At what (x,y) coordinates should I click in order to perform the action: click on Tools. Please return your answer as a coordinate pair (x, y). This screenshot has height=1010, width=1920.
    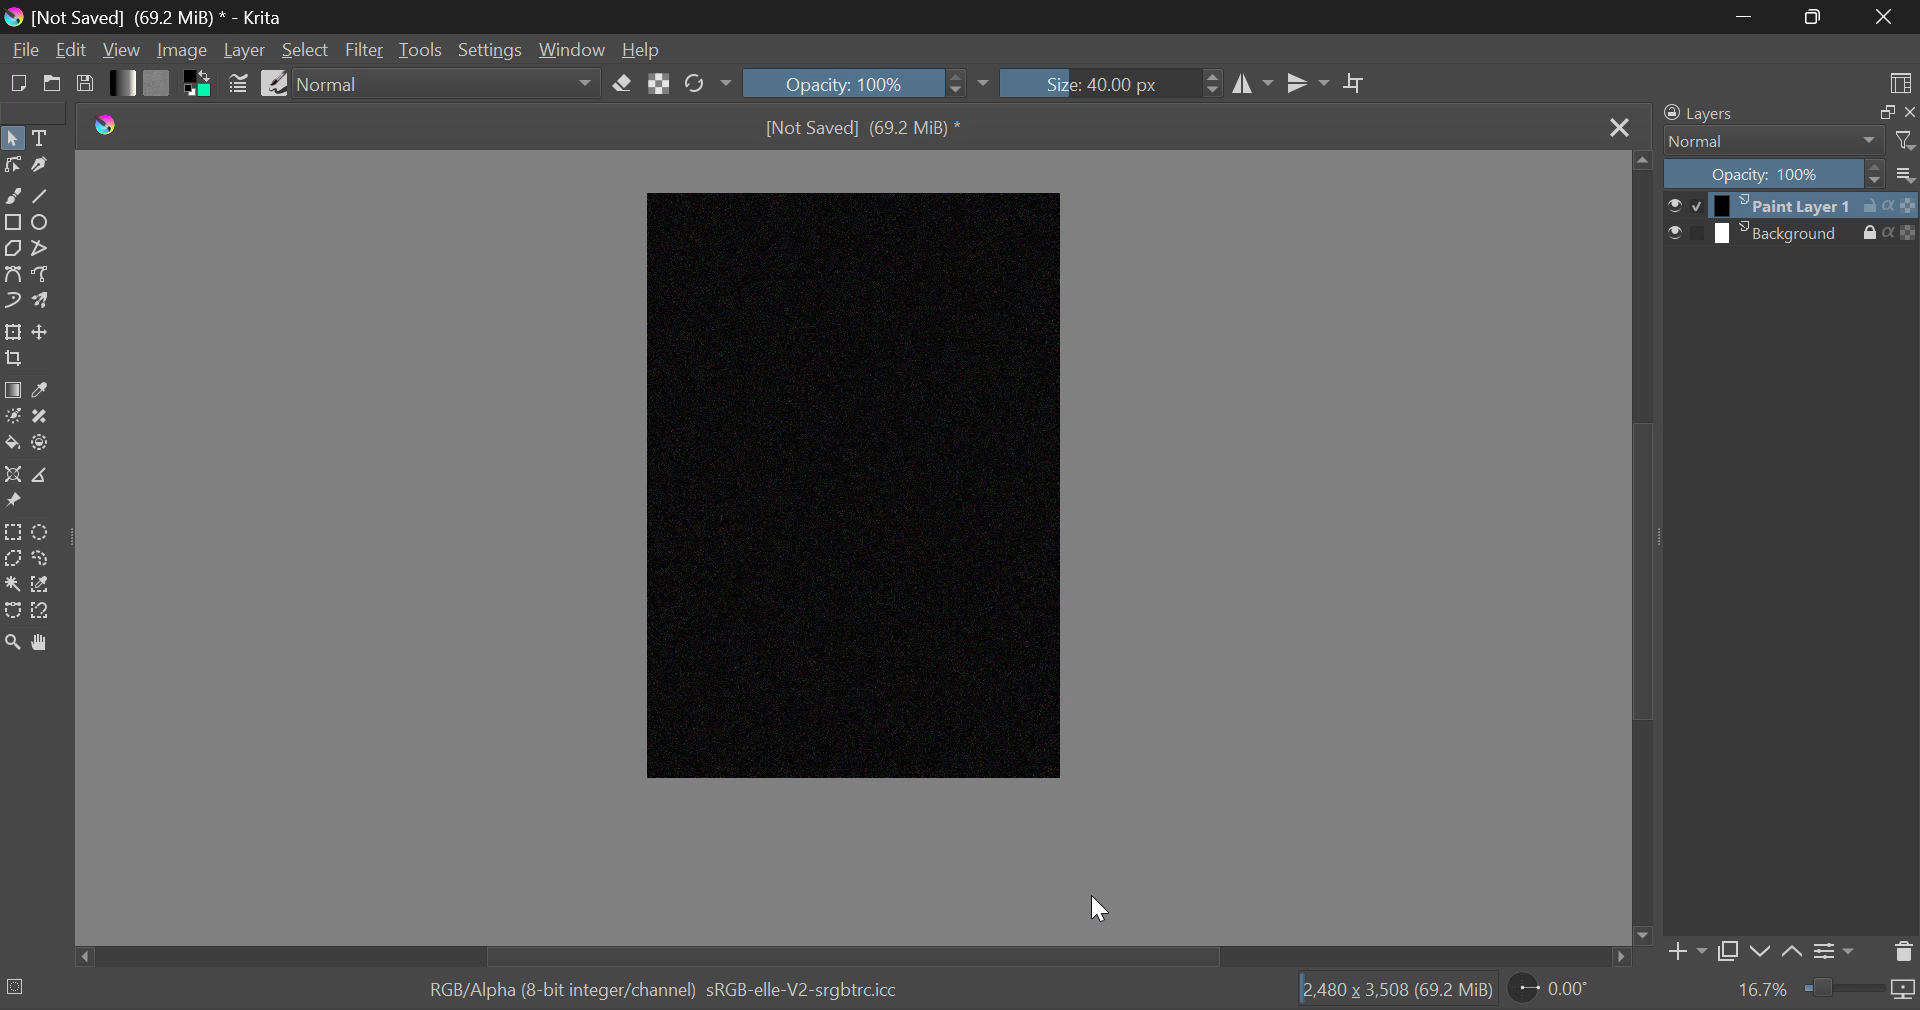
    Looking at the image, I should click on (422, 48).